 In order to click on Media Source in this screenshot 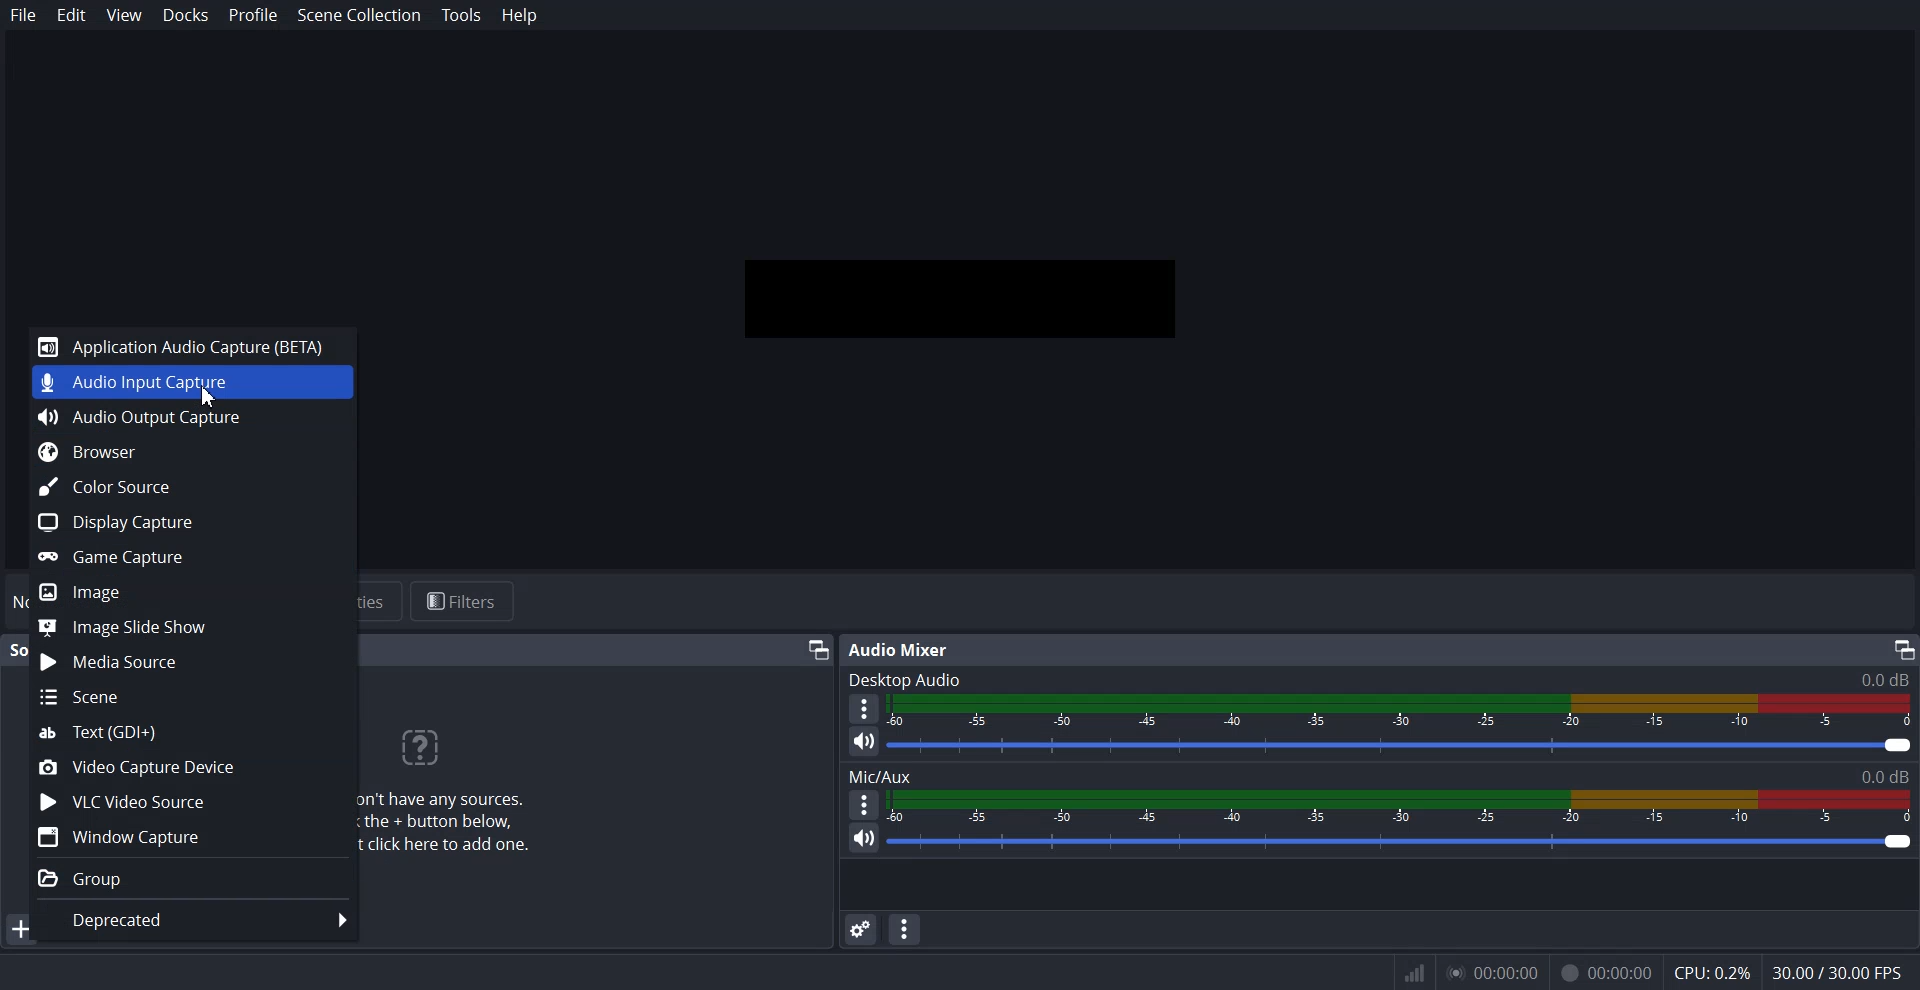, I will do `click(190, 661)`.